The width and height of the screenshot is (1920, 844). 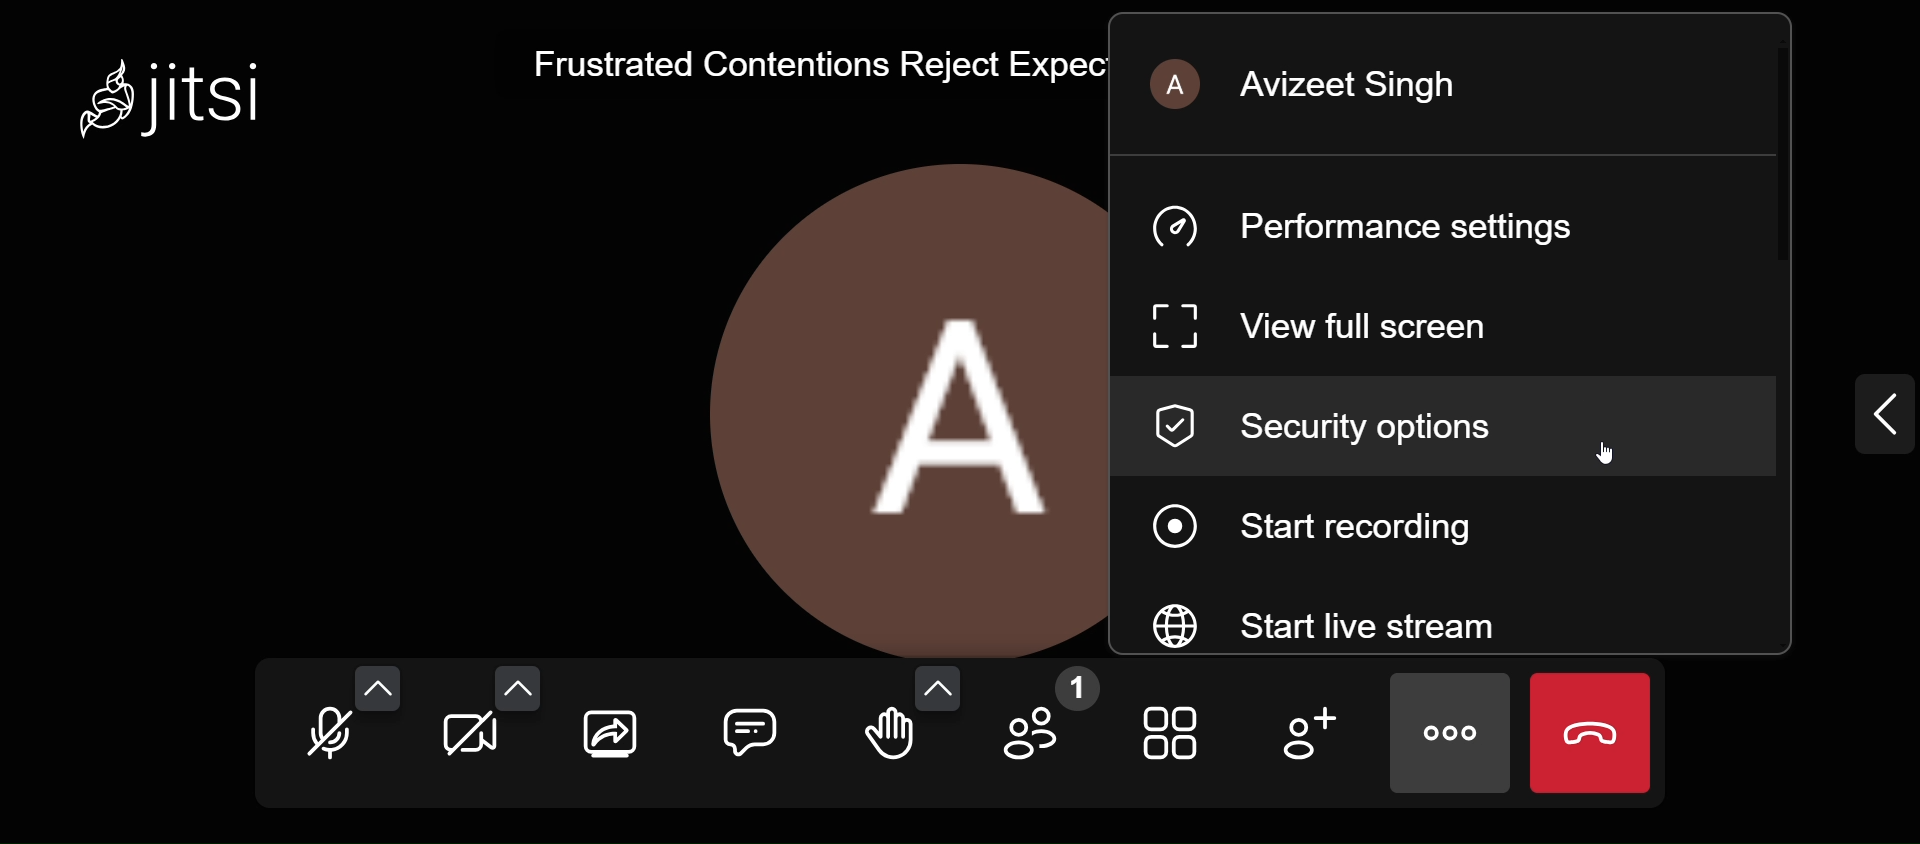 I want to click on toggle view, so click(x=1172, y=731).